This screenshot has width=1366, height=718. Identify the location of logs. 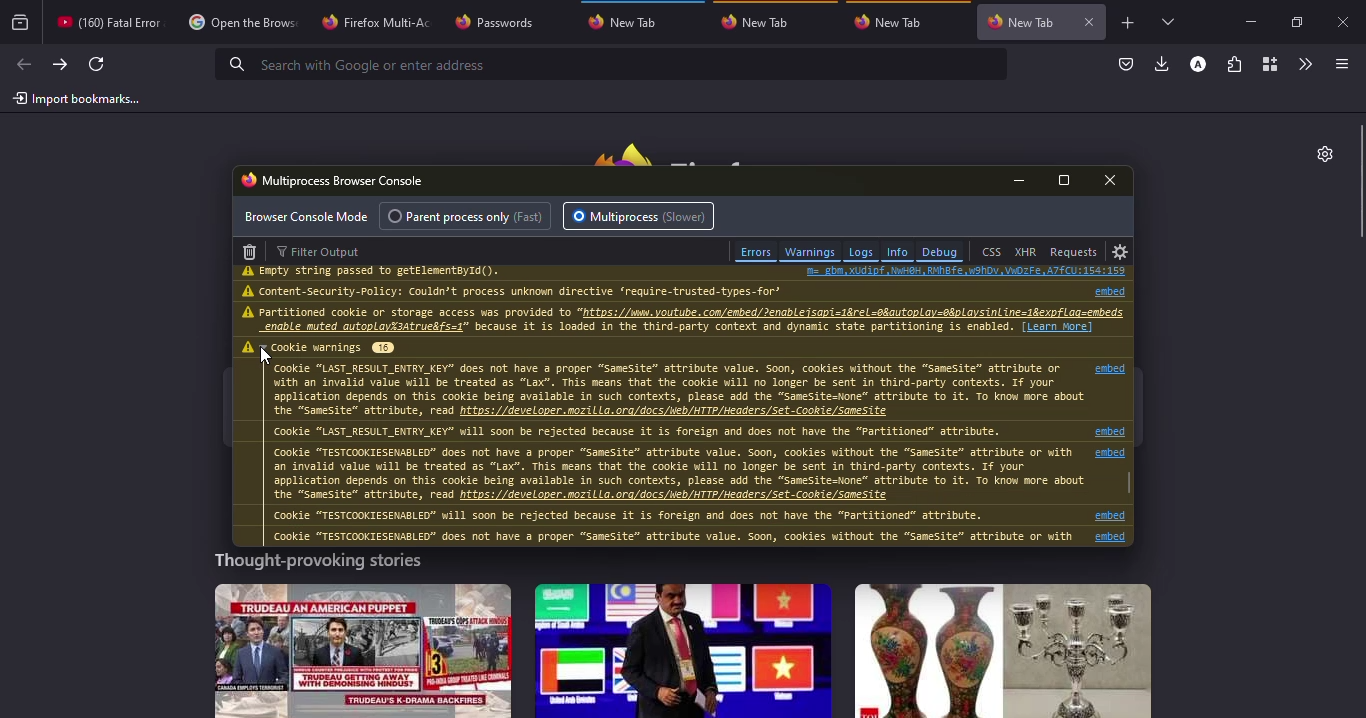
(860, 252).